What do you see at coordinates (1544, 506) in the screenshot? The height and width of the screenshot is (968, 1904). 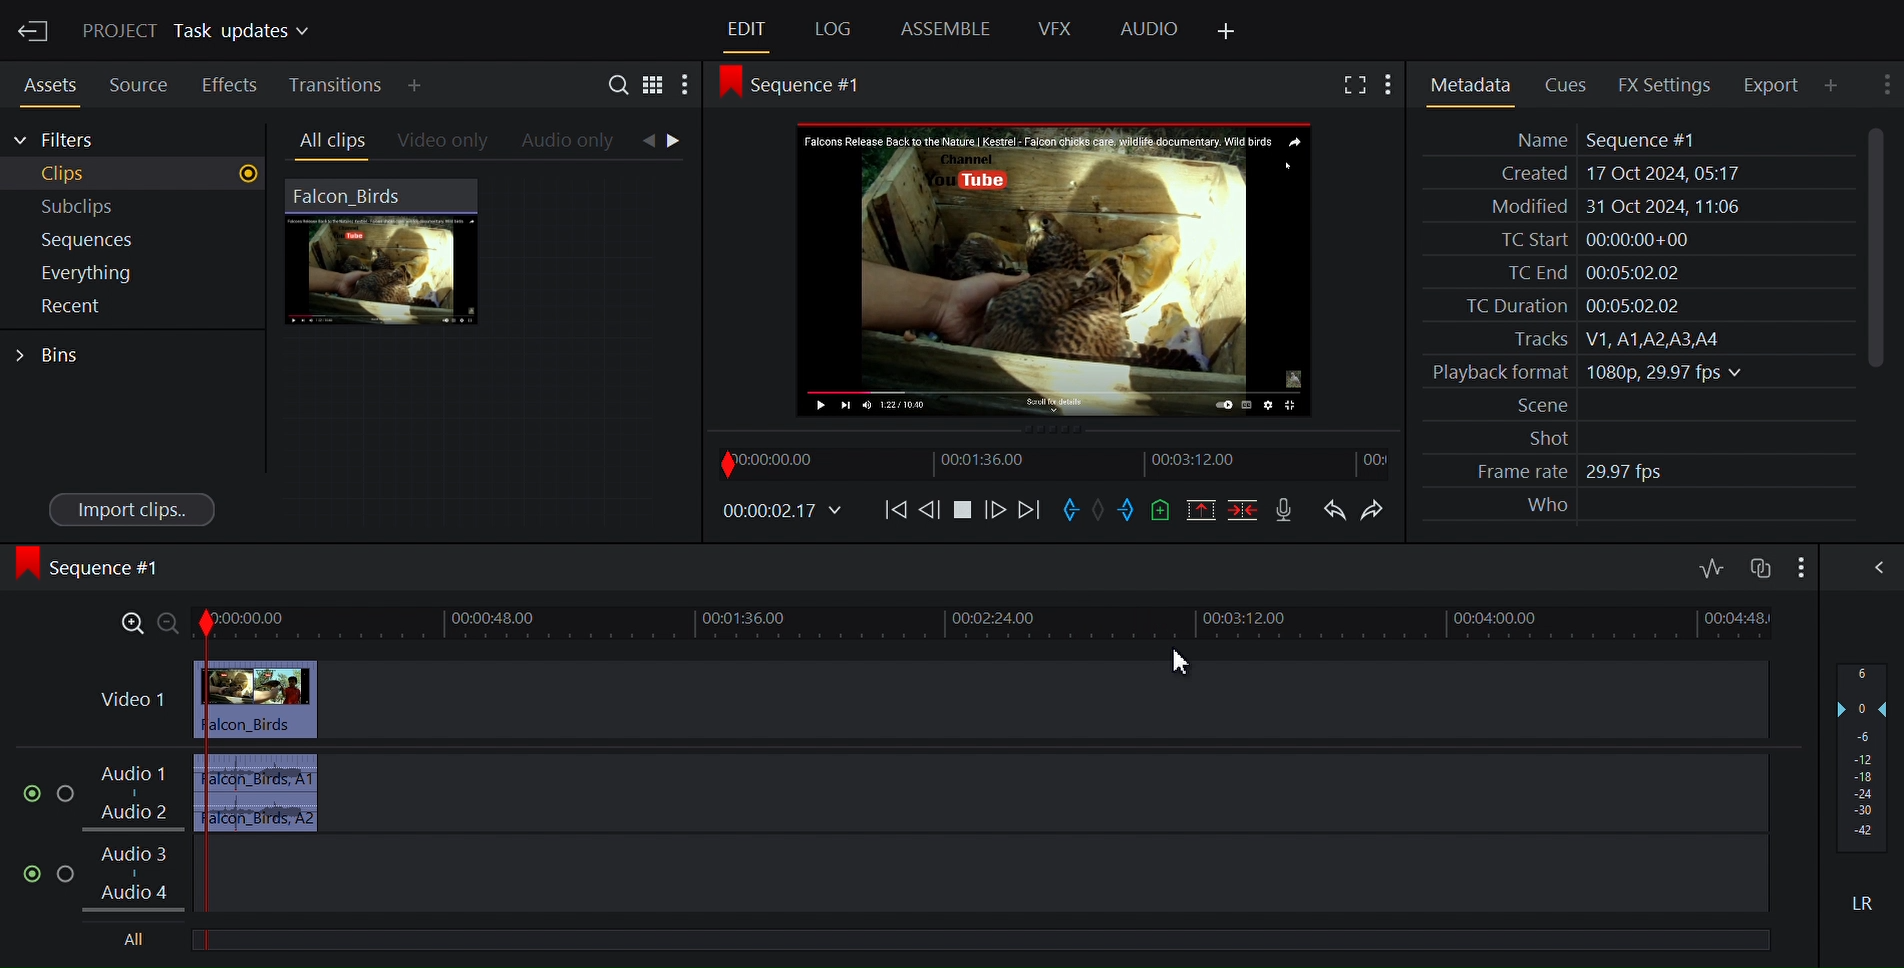 I see `Who` at bounding box center [1544, 506].